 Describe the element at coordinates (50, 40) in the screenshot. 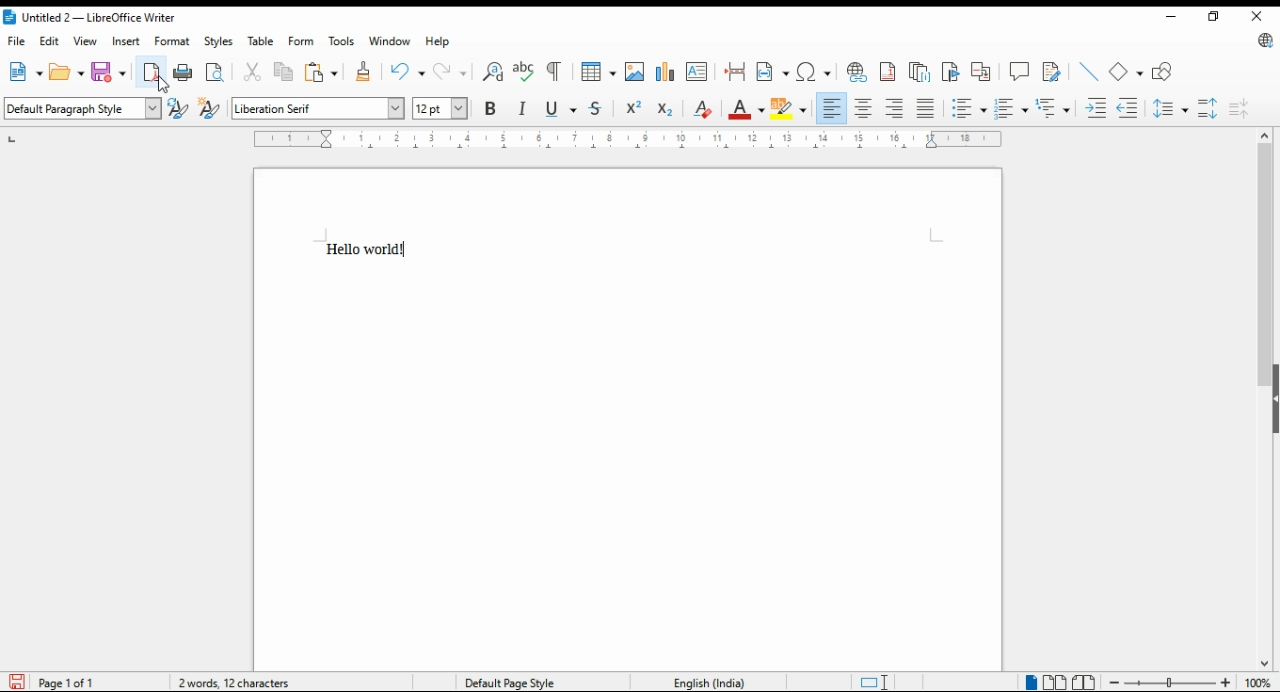

I see `edit` at that location.